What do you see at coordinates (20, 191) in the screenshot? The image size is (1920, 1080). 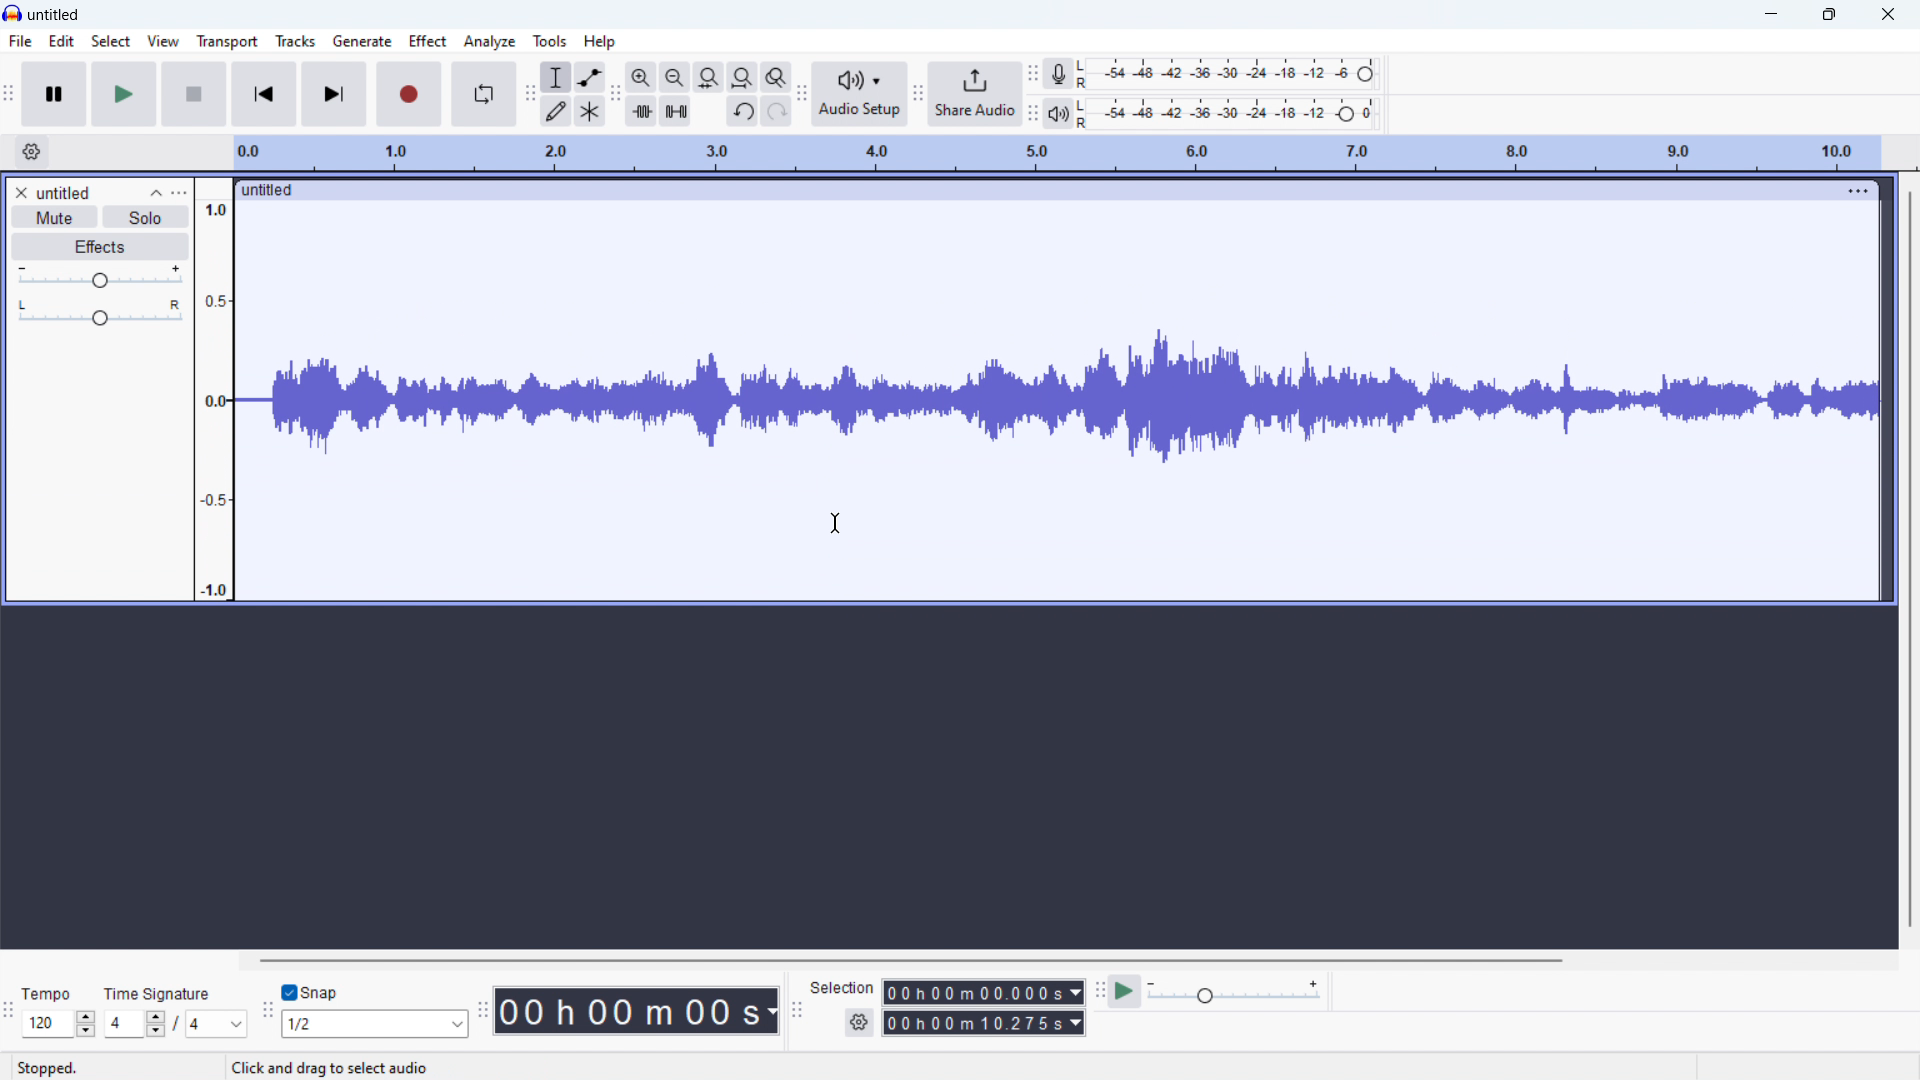 I see `remove track` at bounding box center [20, 191].